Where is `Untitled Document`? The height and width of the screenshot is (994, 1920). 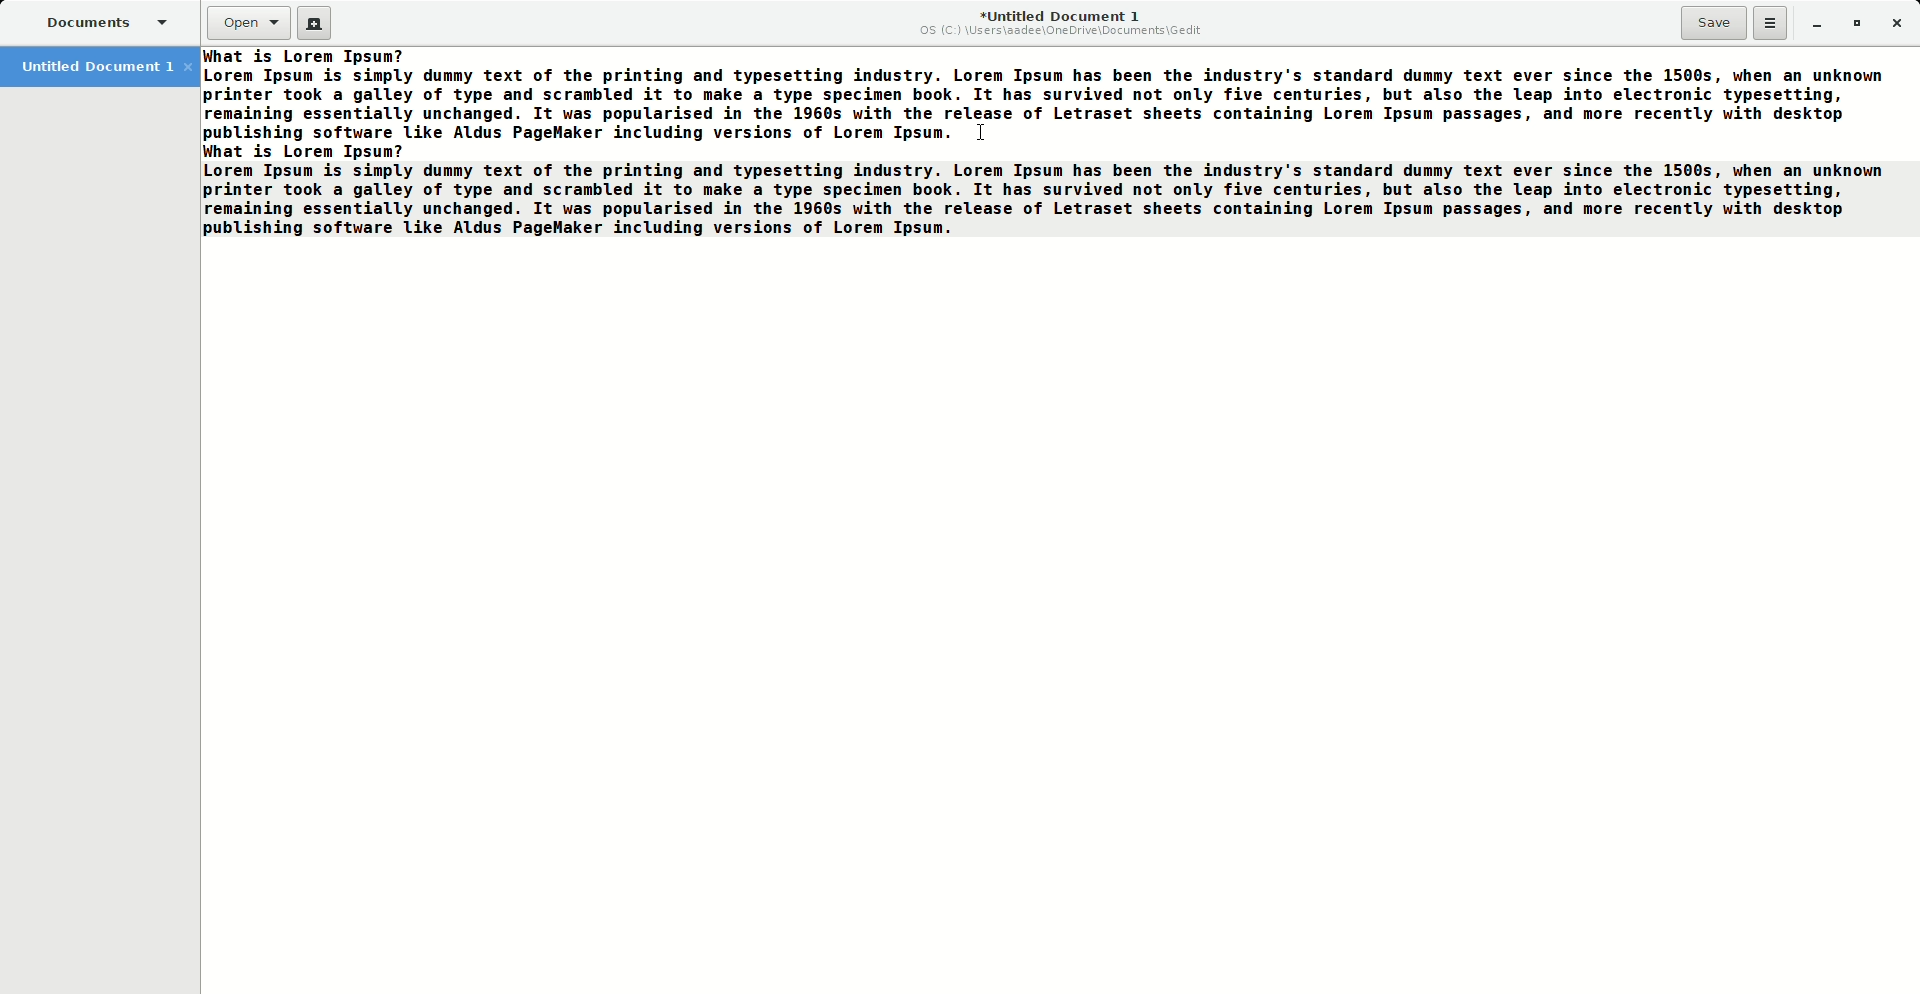 Untitled Document is located at coordinates (104, 65).